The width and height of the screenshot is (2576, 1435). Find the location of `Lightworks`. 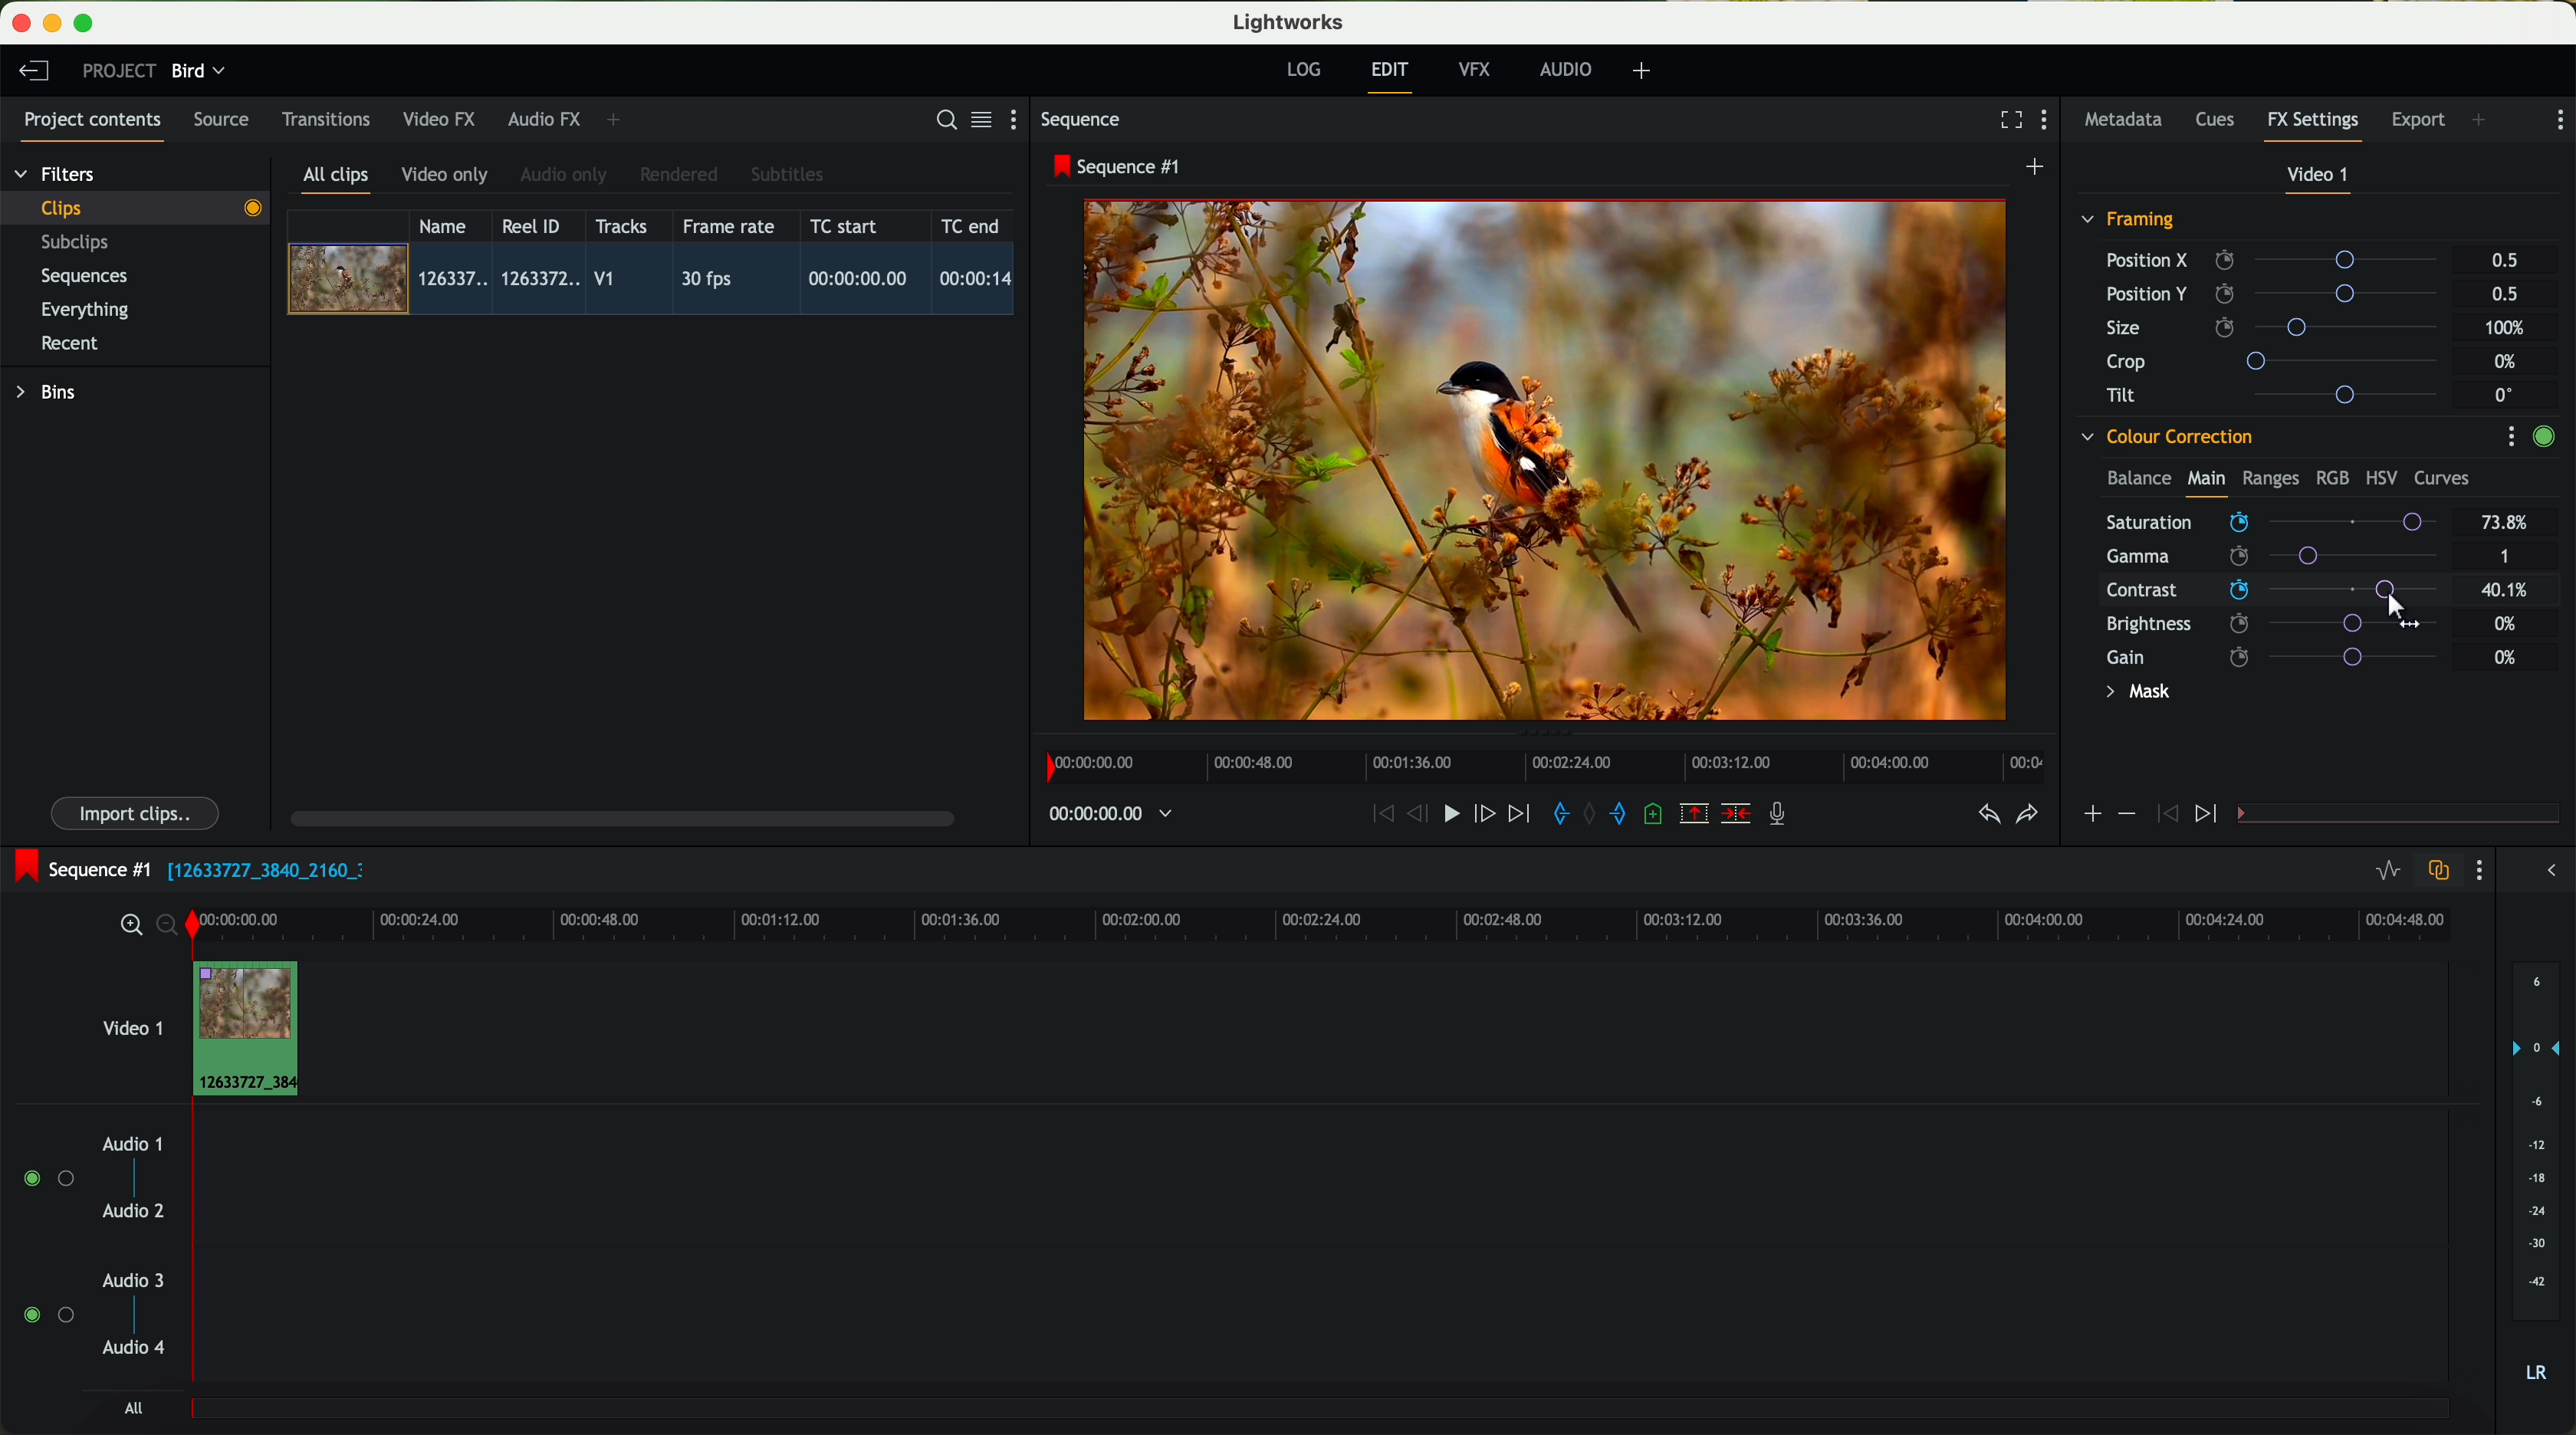

Lightworks is located at coordinates (1290, 21).